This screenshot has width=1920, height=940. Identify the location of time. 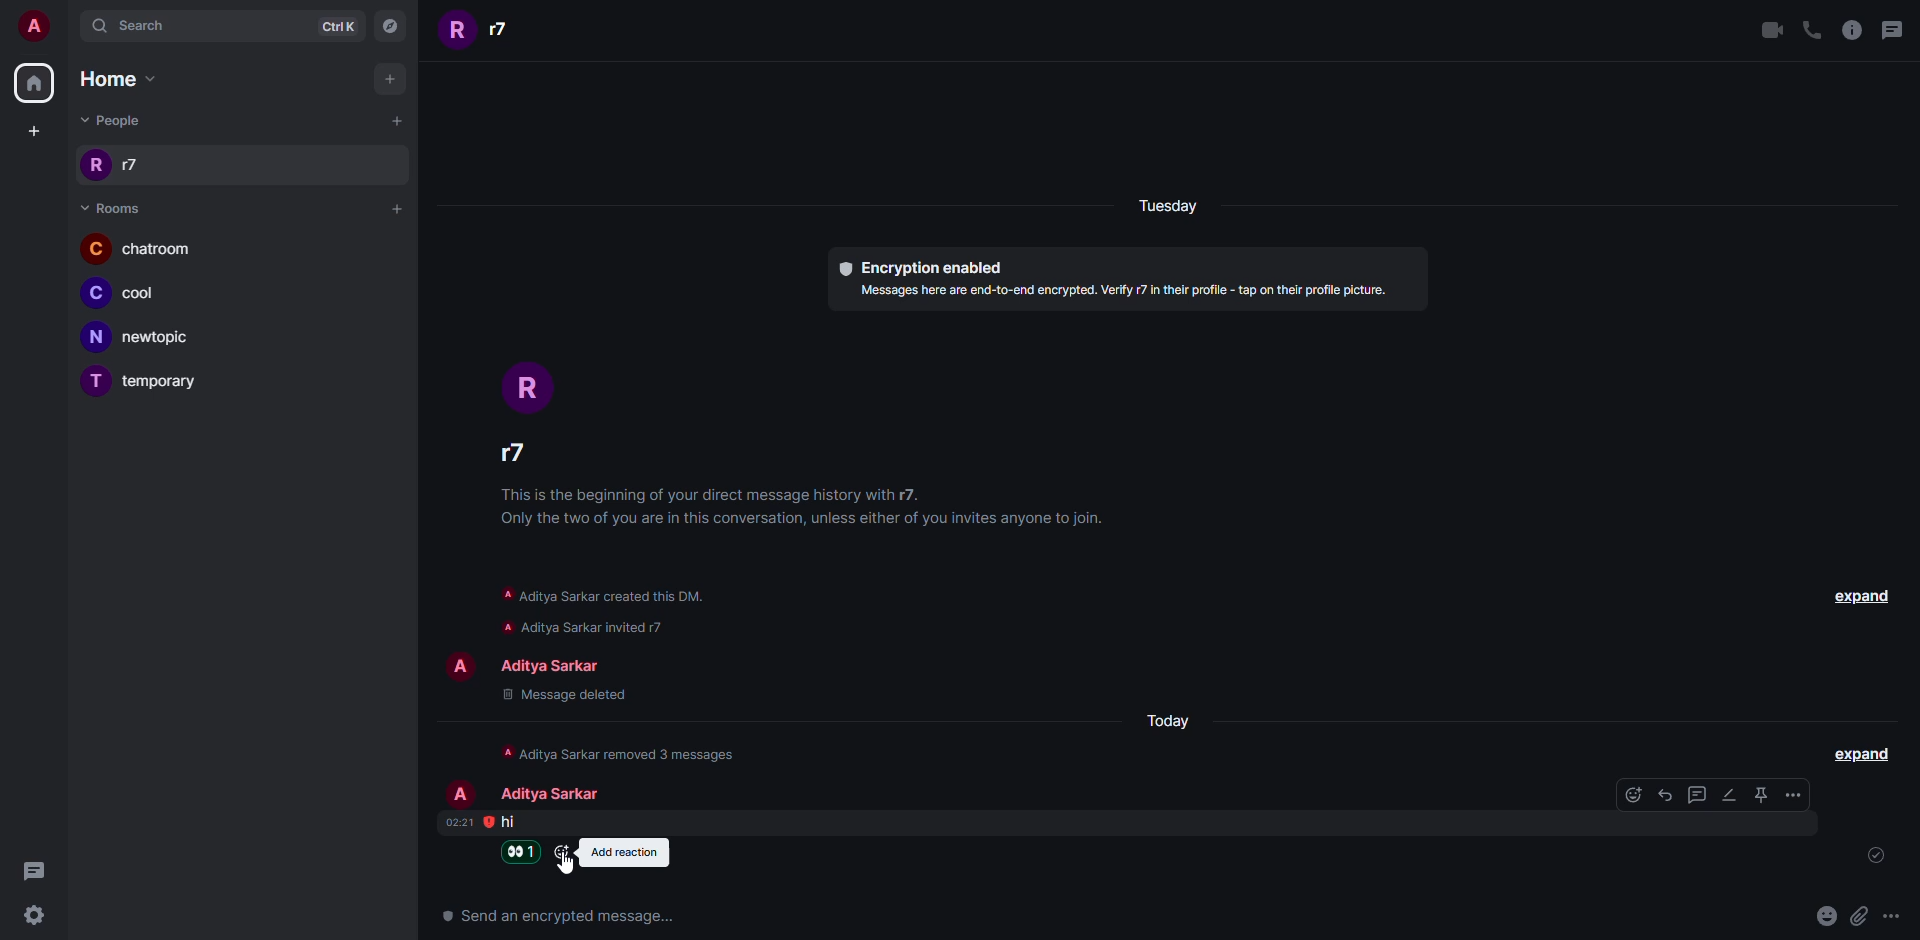
(460, 822).